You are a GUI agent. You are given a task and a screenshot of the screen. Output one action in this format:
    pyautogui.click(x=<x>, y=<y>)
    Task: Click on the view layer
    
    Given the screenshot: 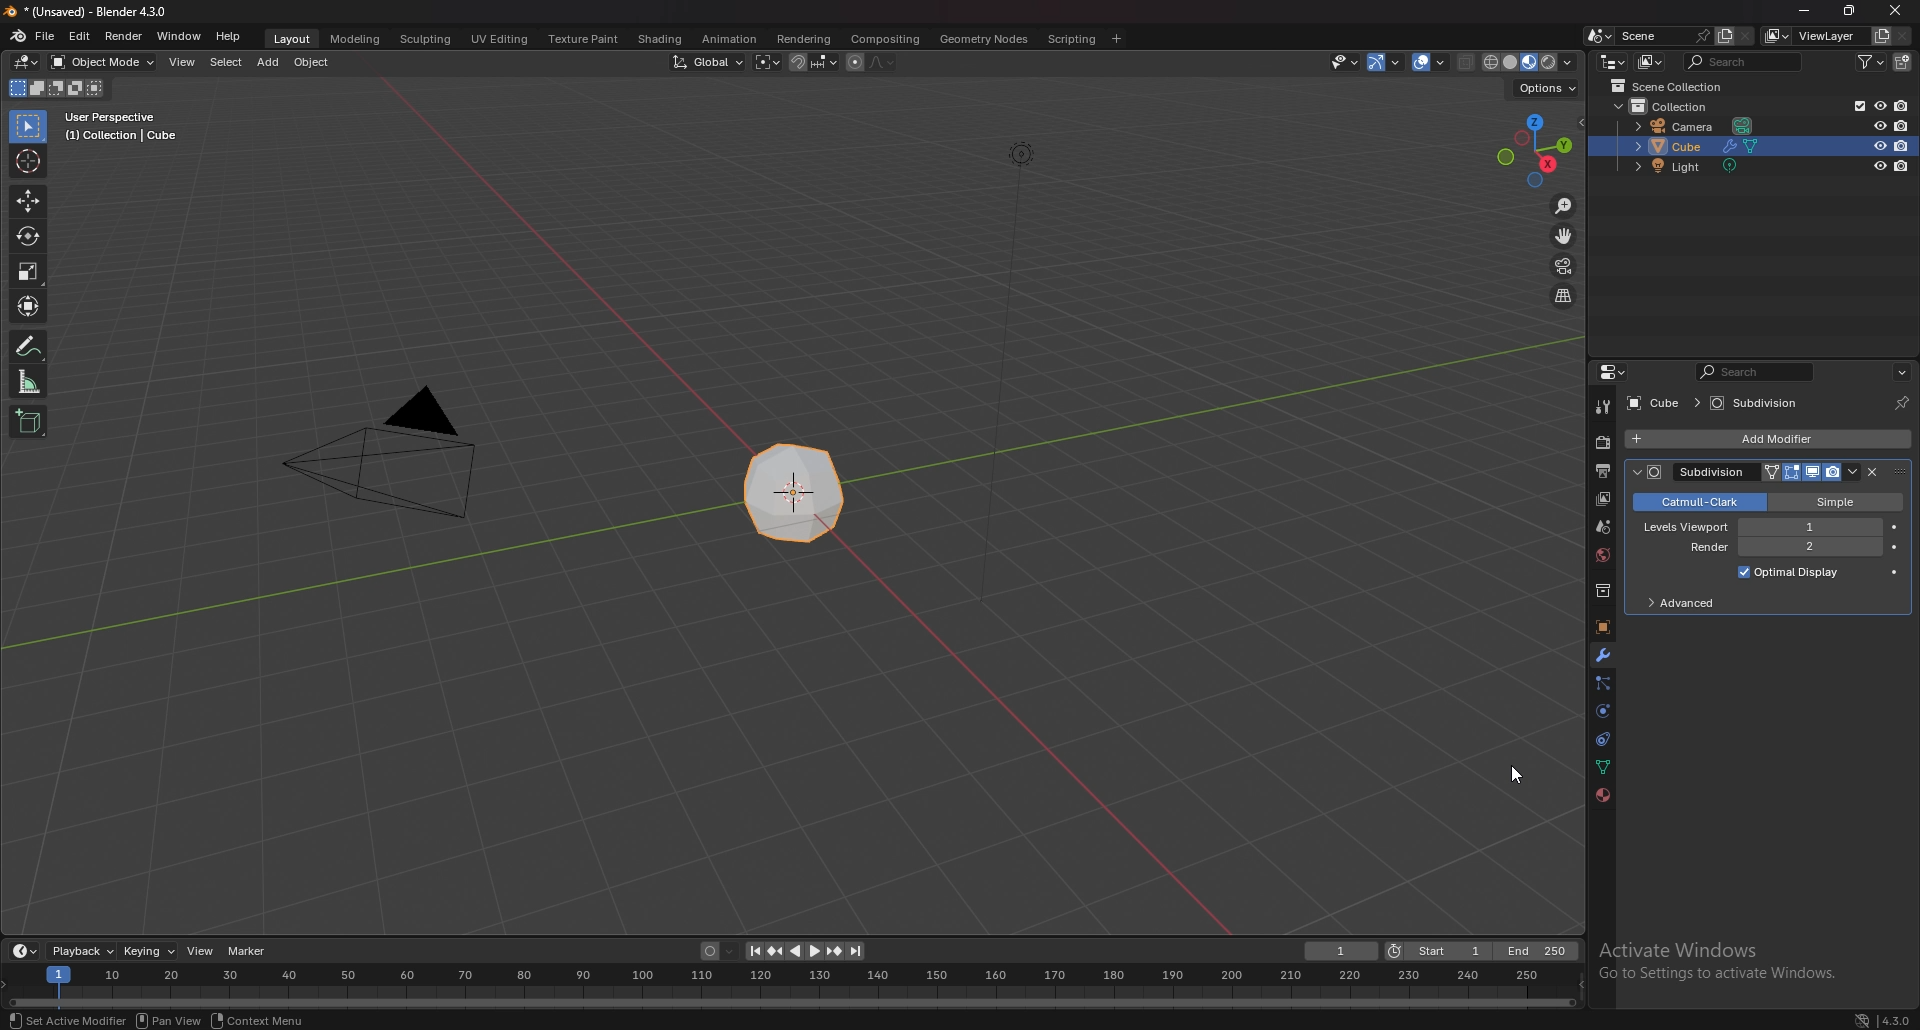 What is the action you would take?
    pyautogui.click(x=1813, y=36)
    